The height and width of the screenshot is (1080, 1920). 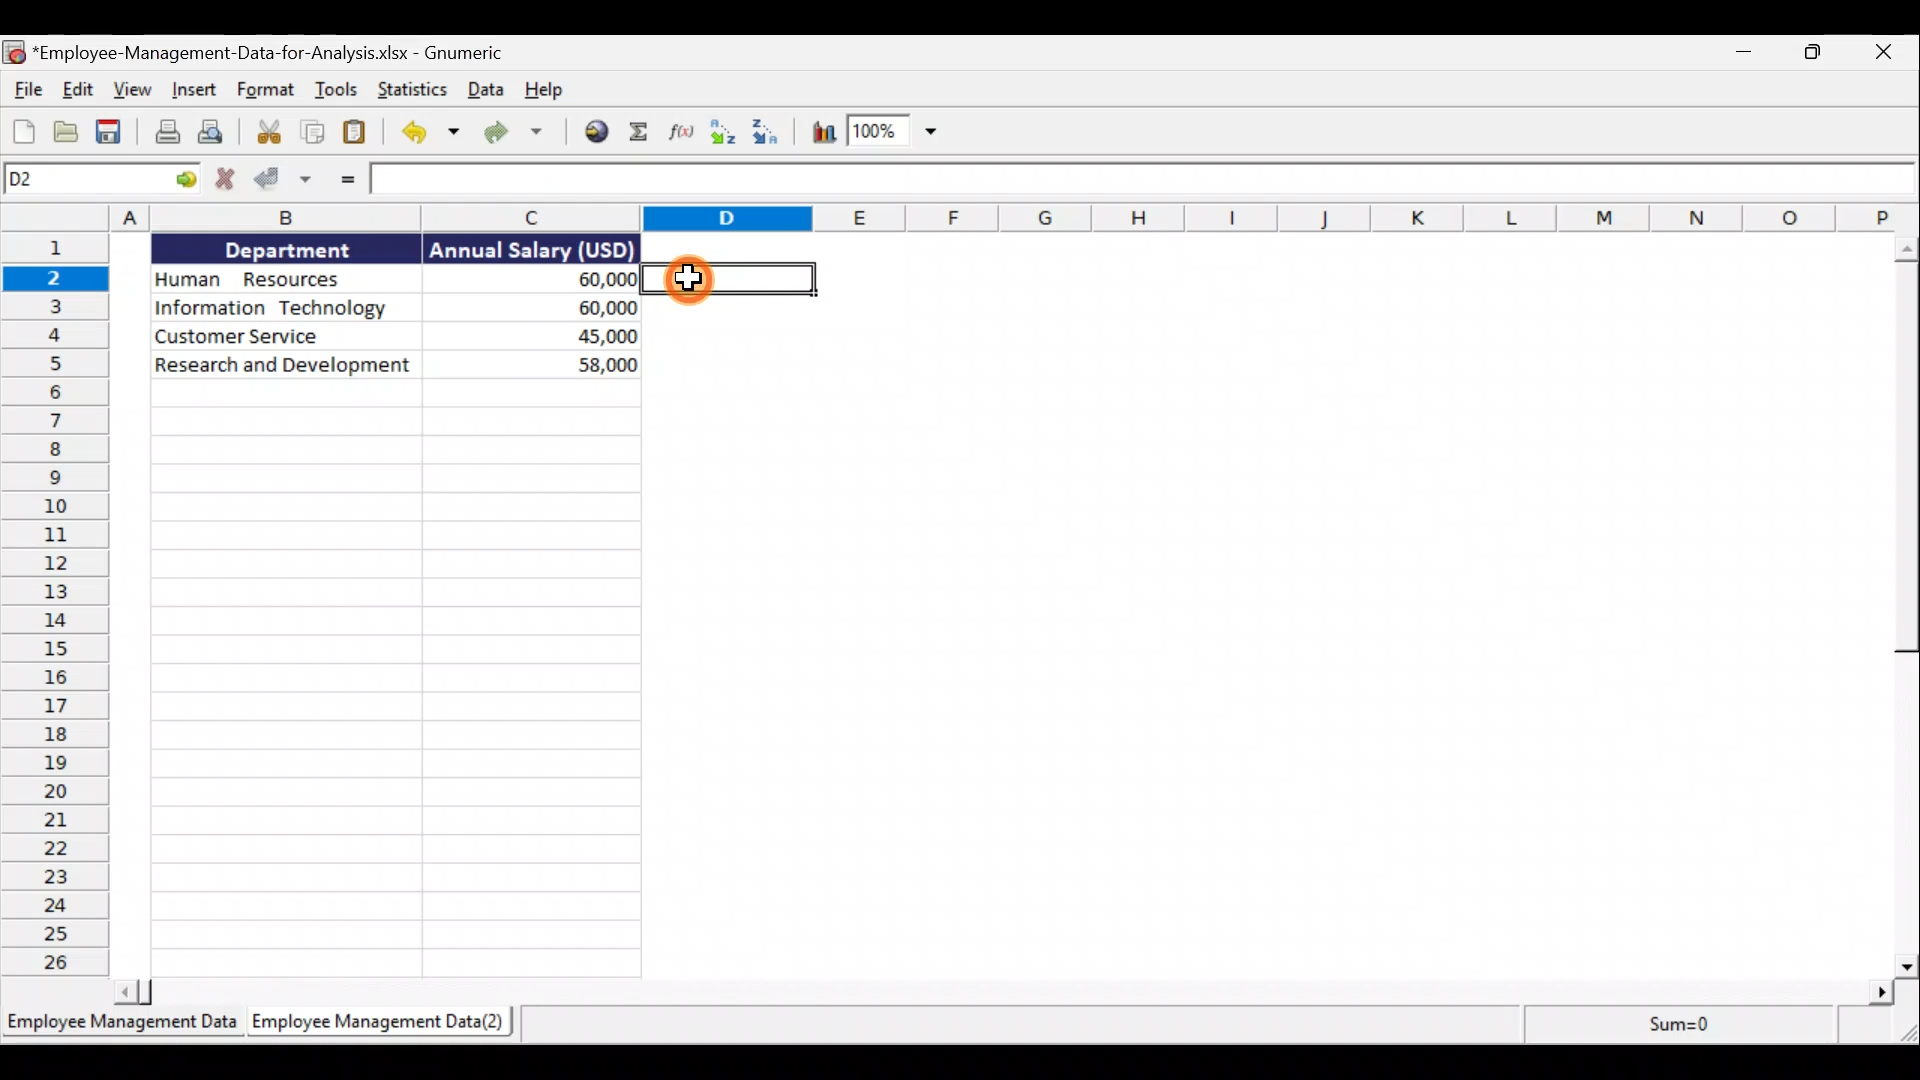 I want to click on Insert a chart, so click(x=824, y=133).